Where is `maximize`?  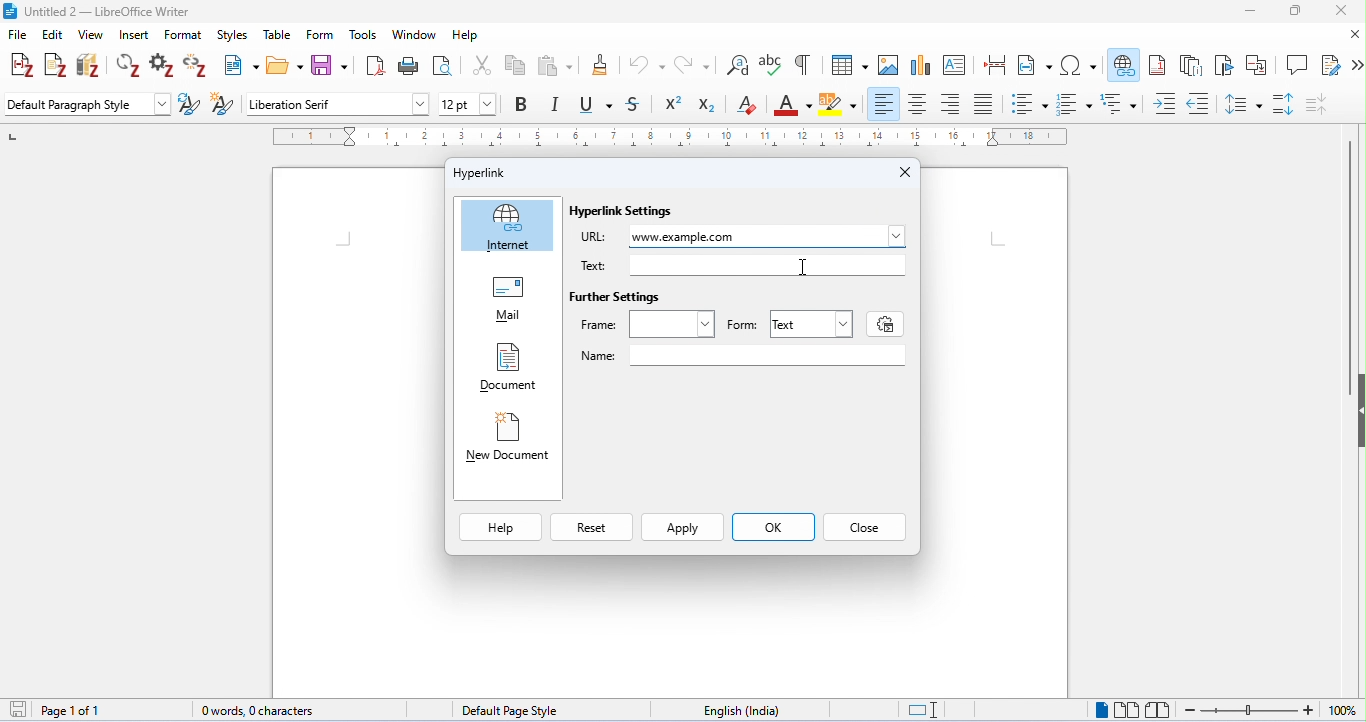
maximize is located at coordinates (1296, 11).